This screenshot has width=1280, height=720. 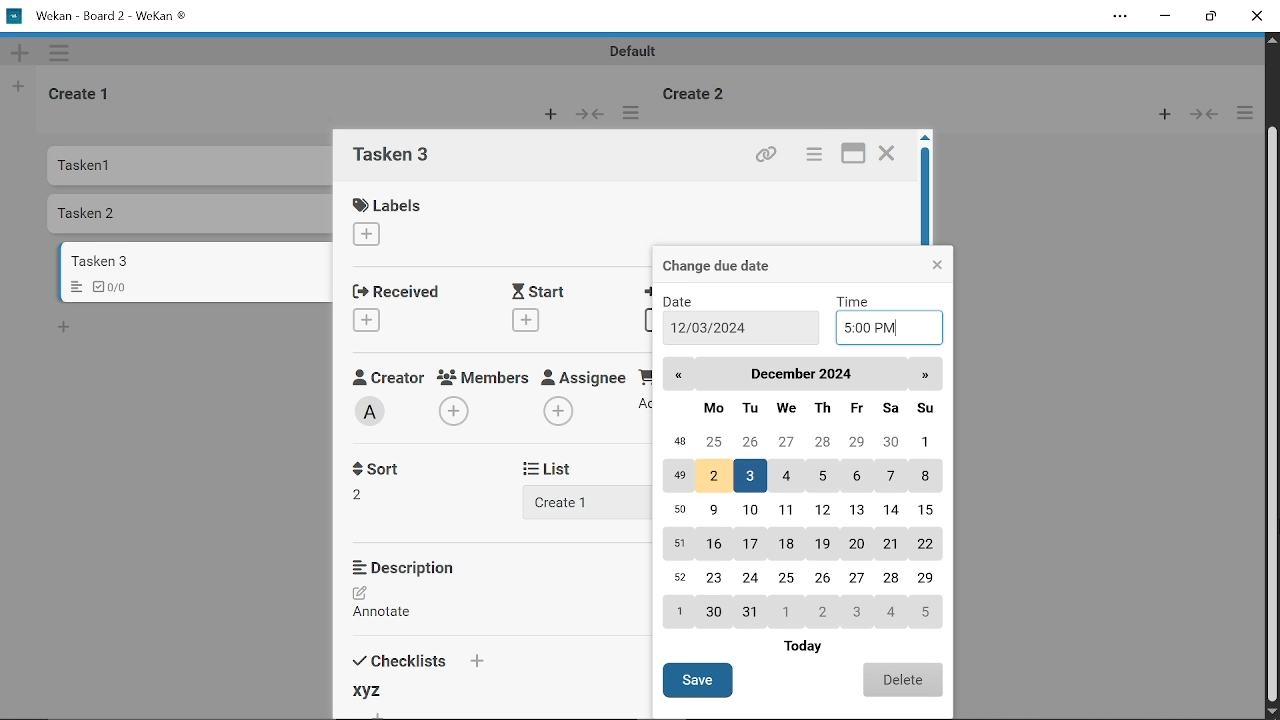 I want to click on Cursor, so click(x=1272, y=429).